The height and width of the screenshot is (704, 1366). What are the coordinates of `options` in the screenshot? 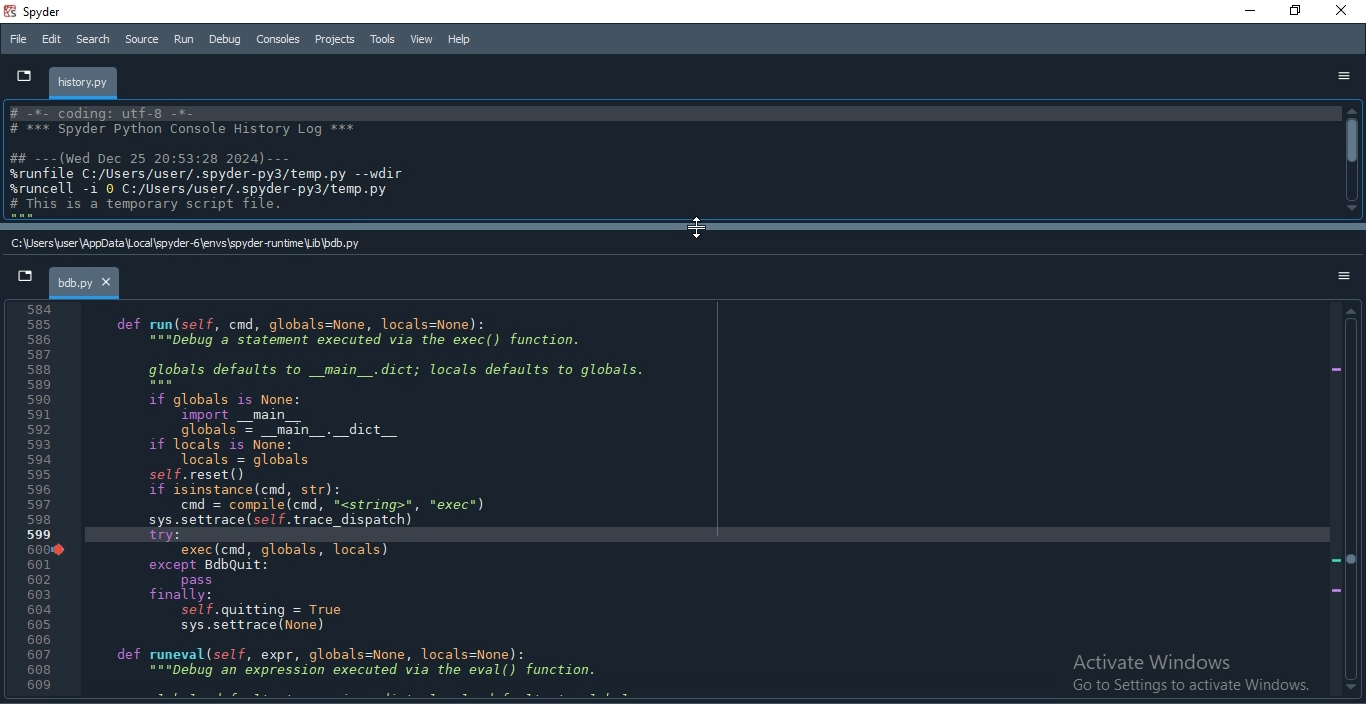 It's located at (1343, 76).